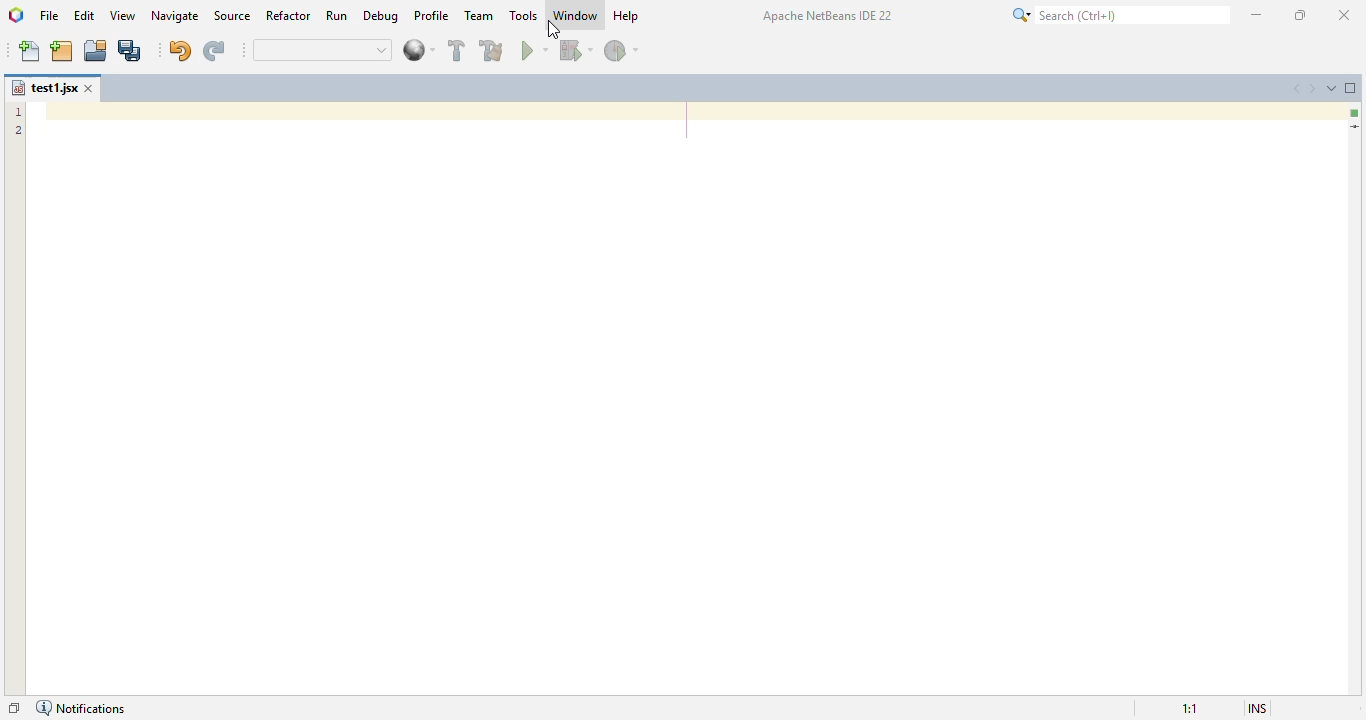 This screenshot has width=1366, height=720. Describe the element at coordinates (131, 51) in the screenshot. I see `save all ` at that location.